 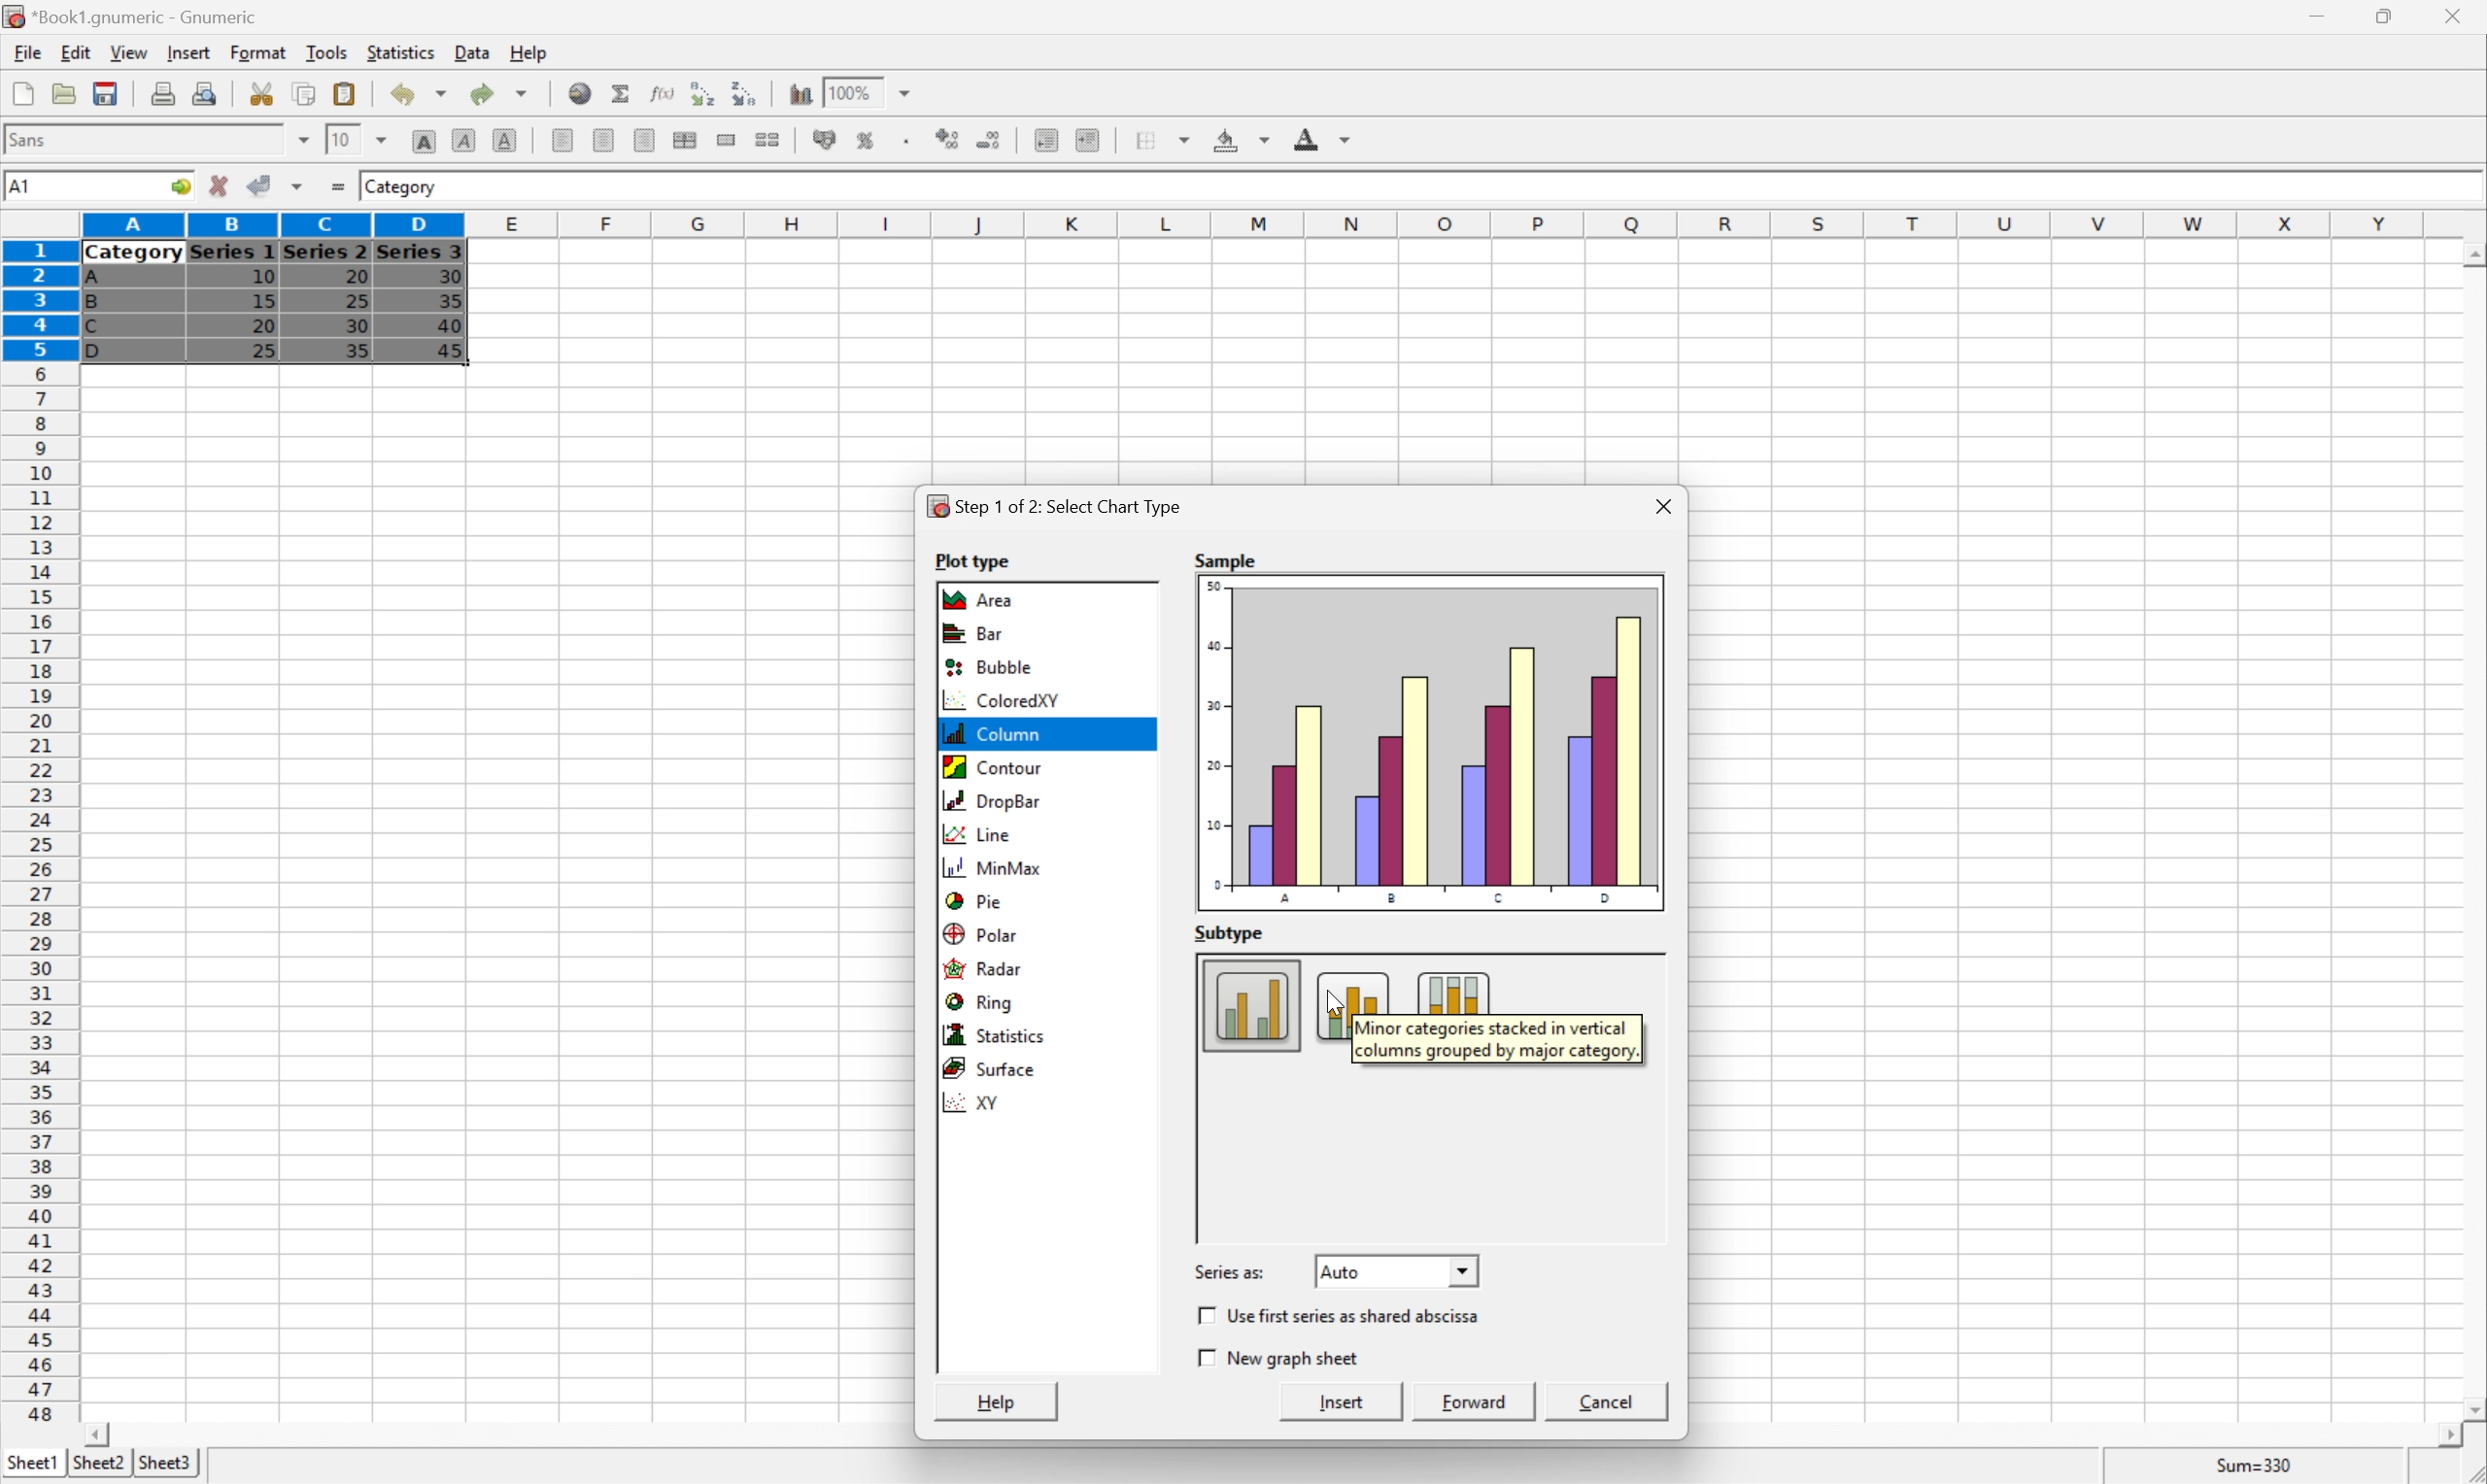 I want to click on Column, so click(x=995, y=733).